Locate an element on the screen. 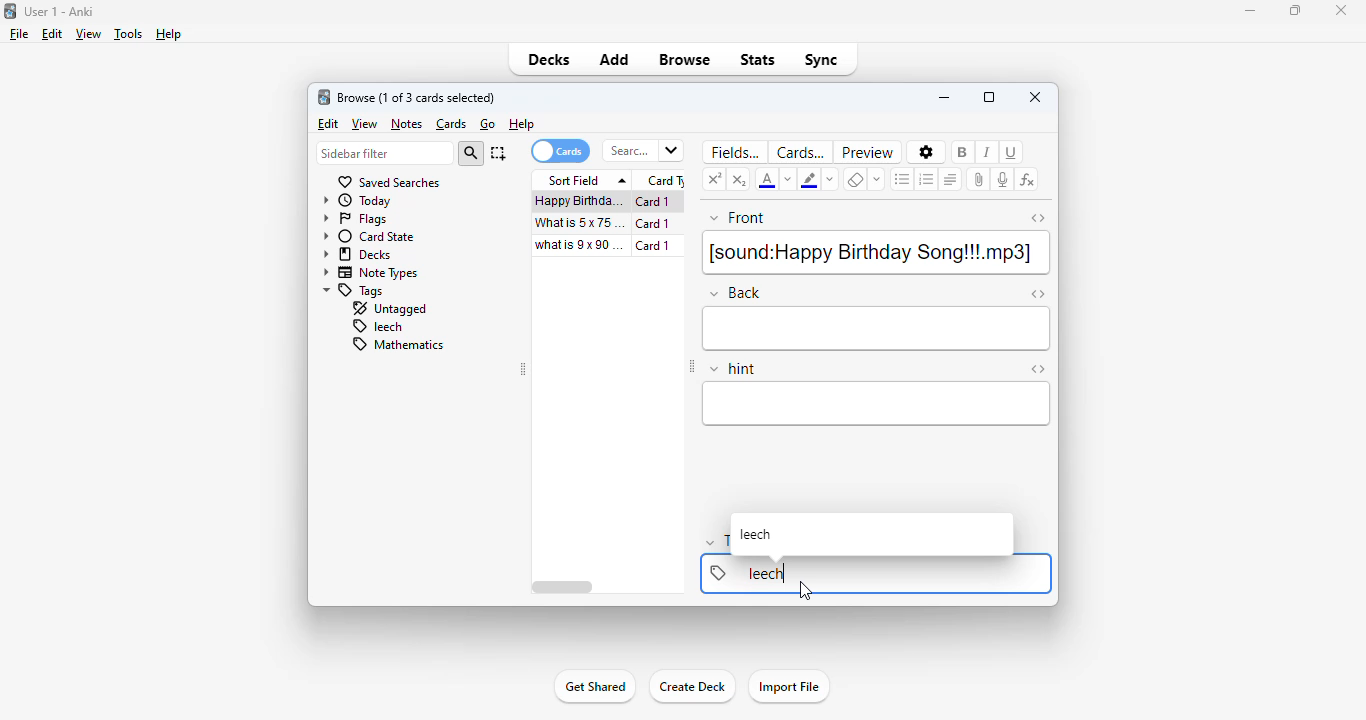  go is located at coordinates (488, 124).